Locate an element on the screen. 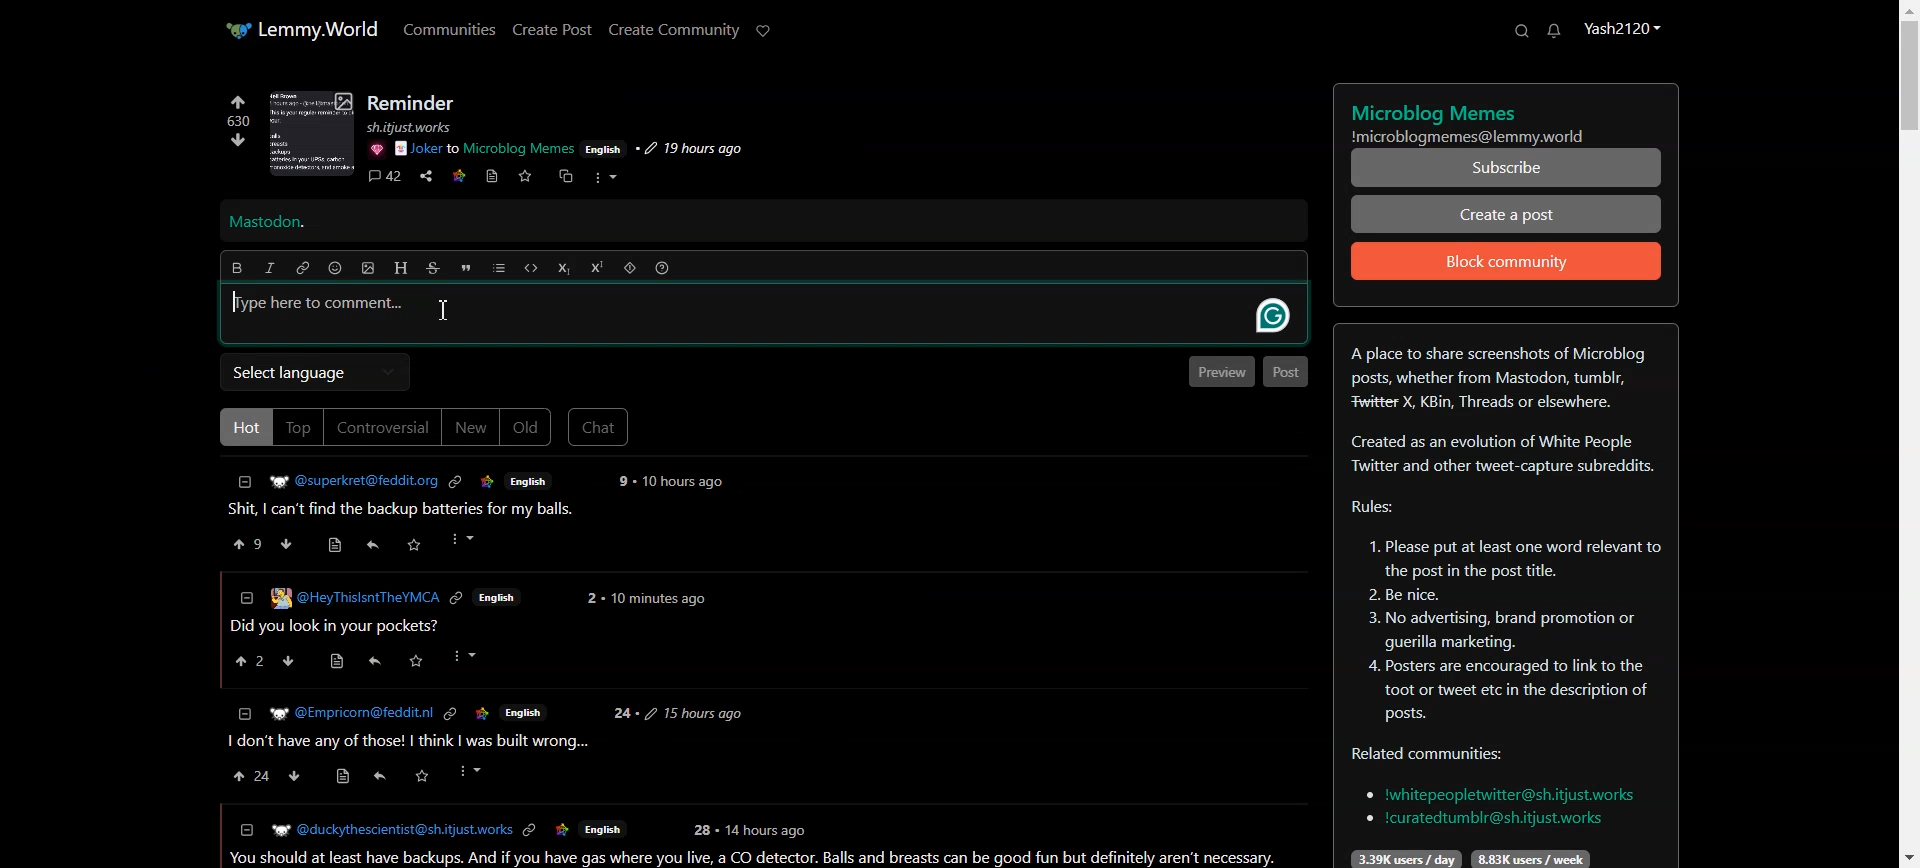  a» 24 is located at coordinates (248, 776).